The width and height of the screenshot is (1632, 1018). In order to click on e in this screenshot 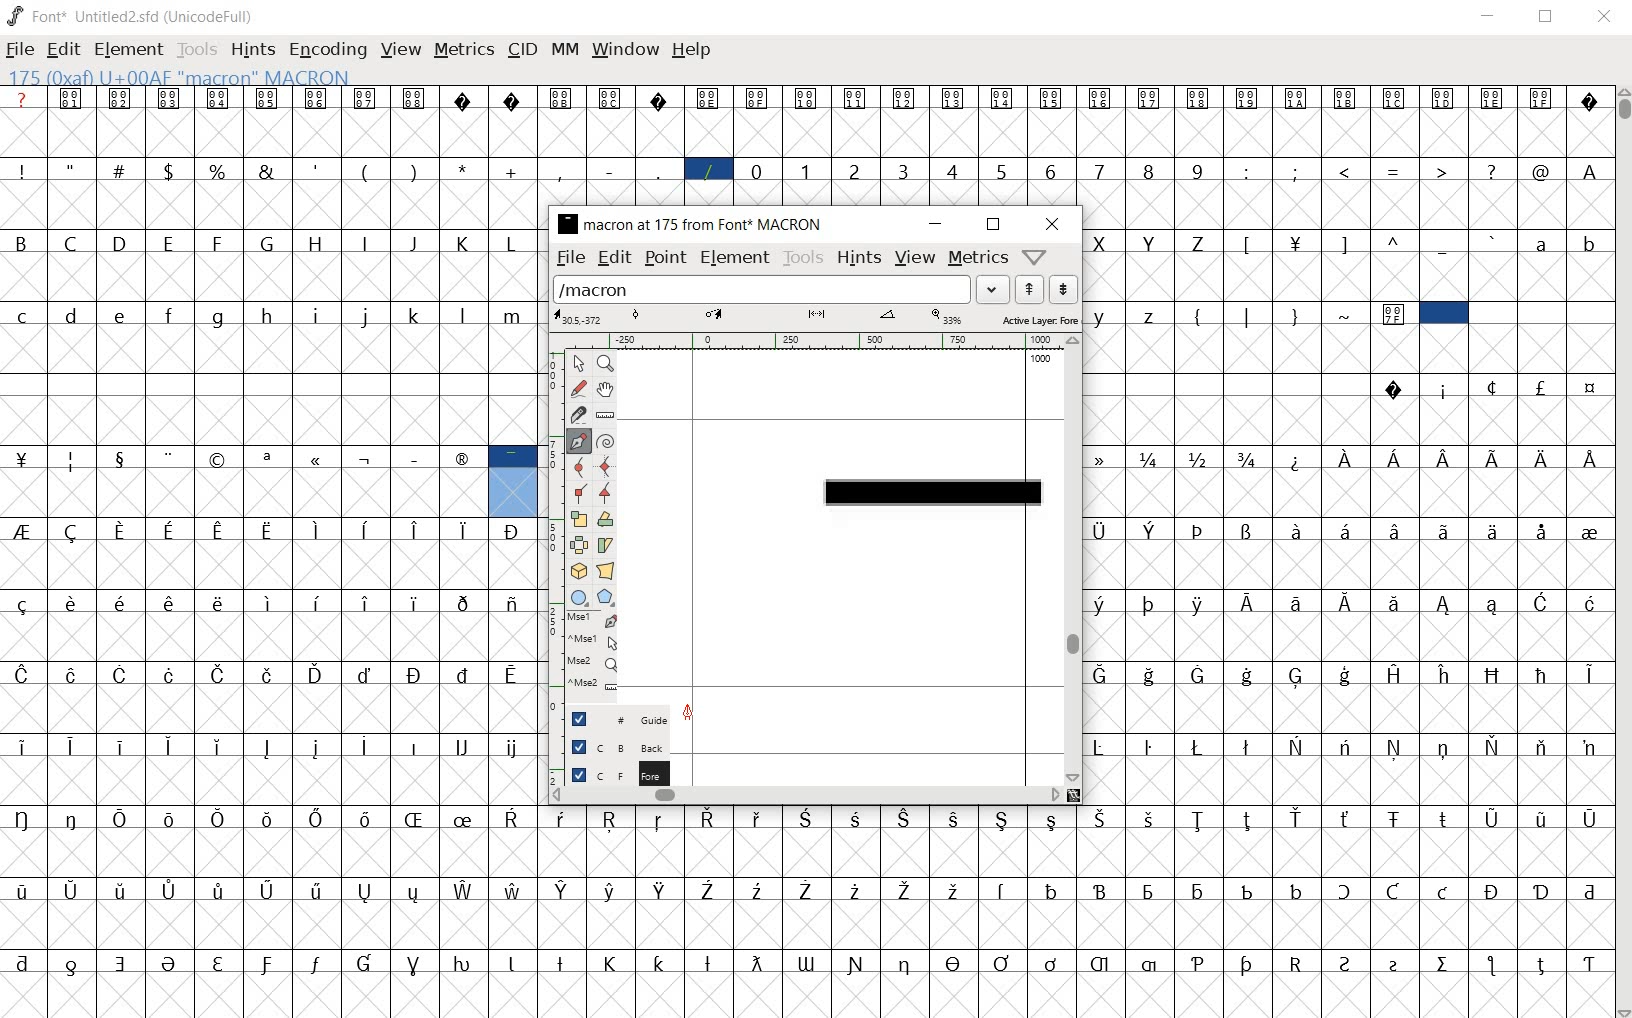, I will do `click(121, 314)`.